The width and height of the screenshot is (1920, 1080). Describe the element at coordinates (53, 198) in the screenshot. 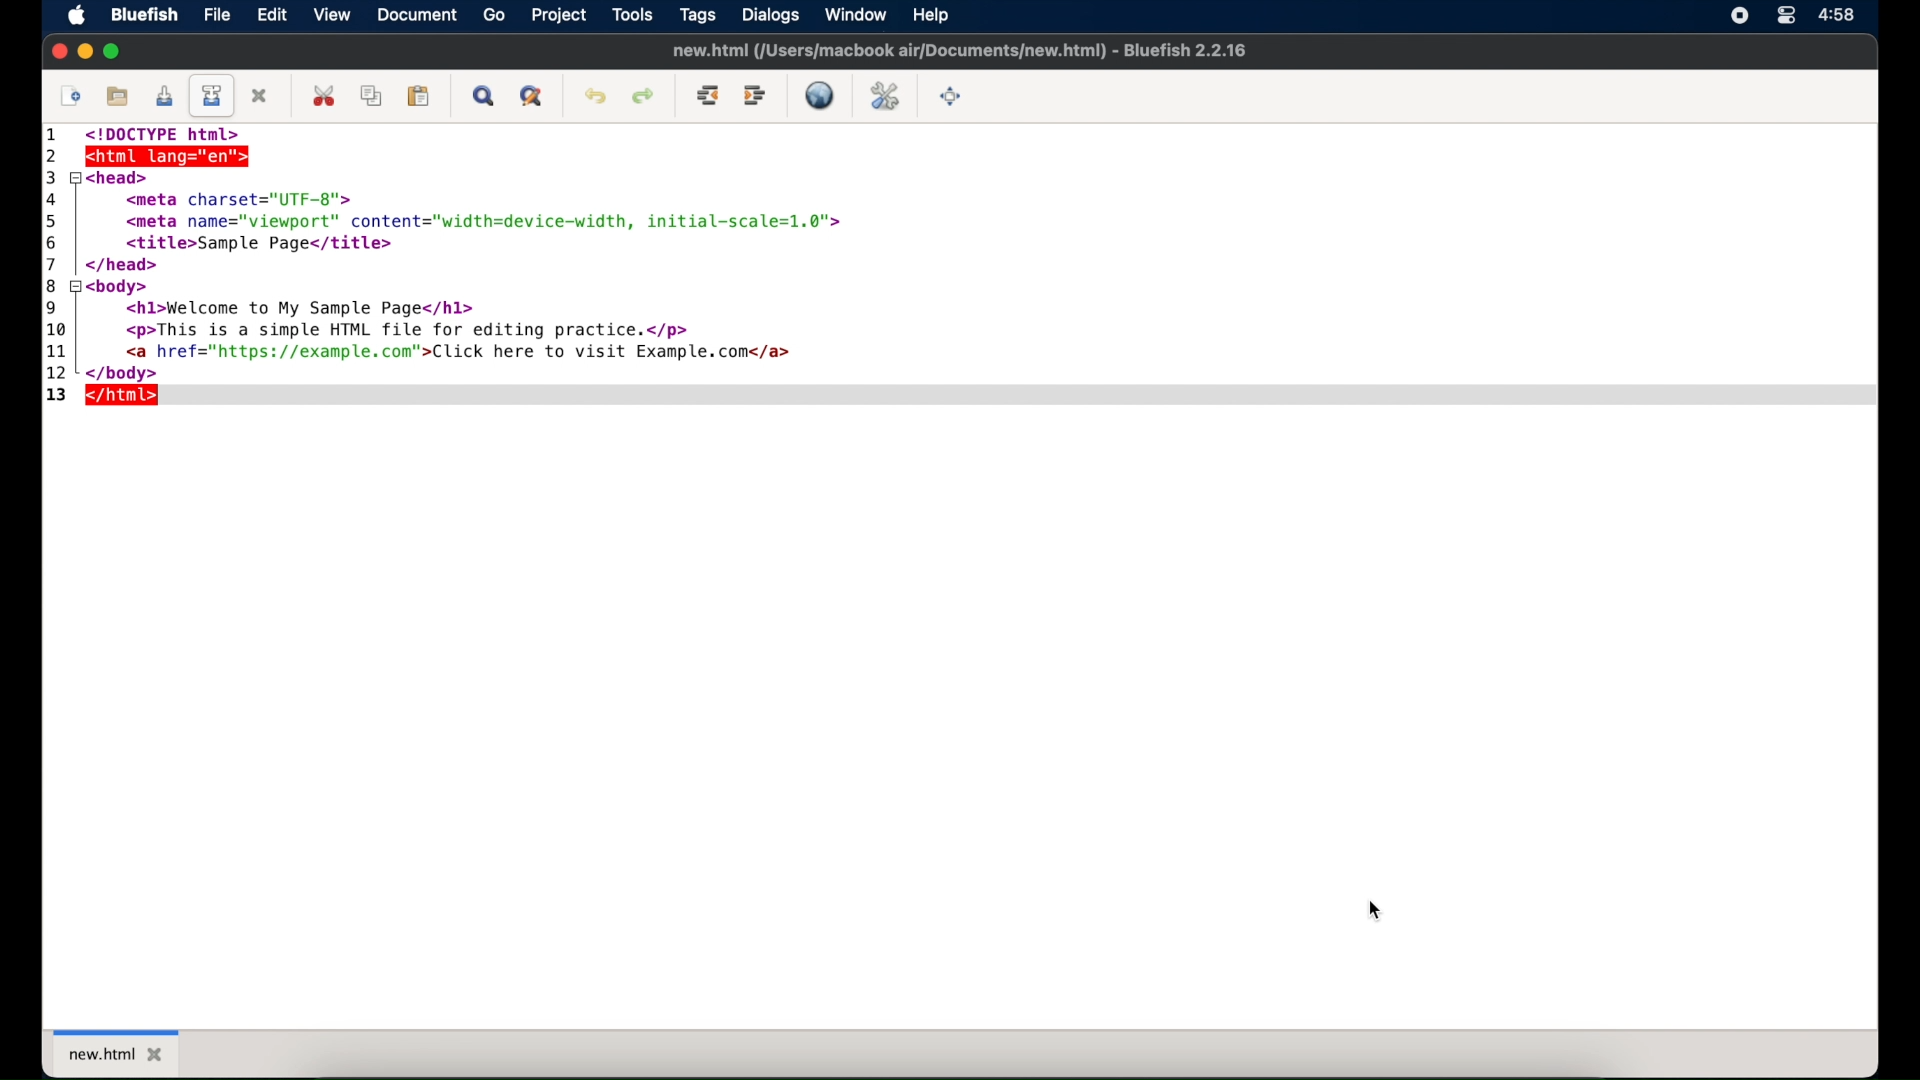

I see `4` at that location.